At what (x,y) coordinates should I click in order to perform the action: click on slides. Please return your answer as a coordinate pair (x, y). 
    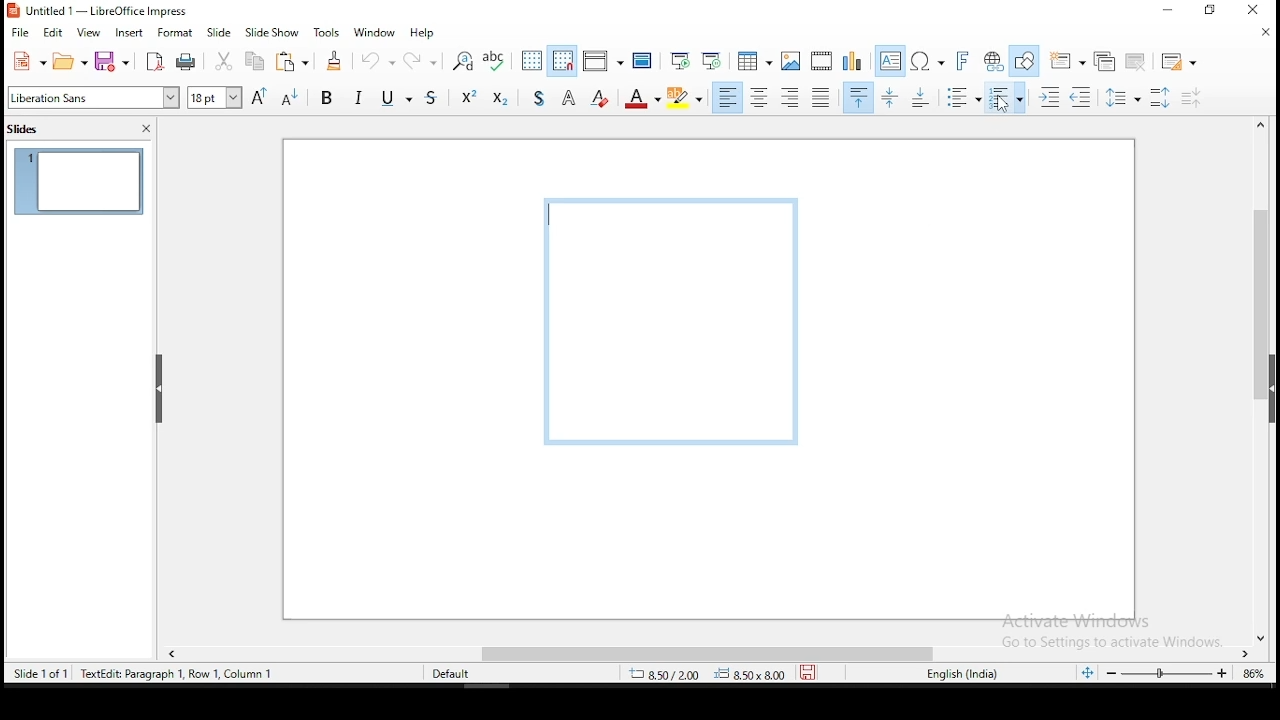
    Looking at the image, I should click on (26, 130).